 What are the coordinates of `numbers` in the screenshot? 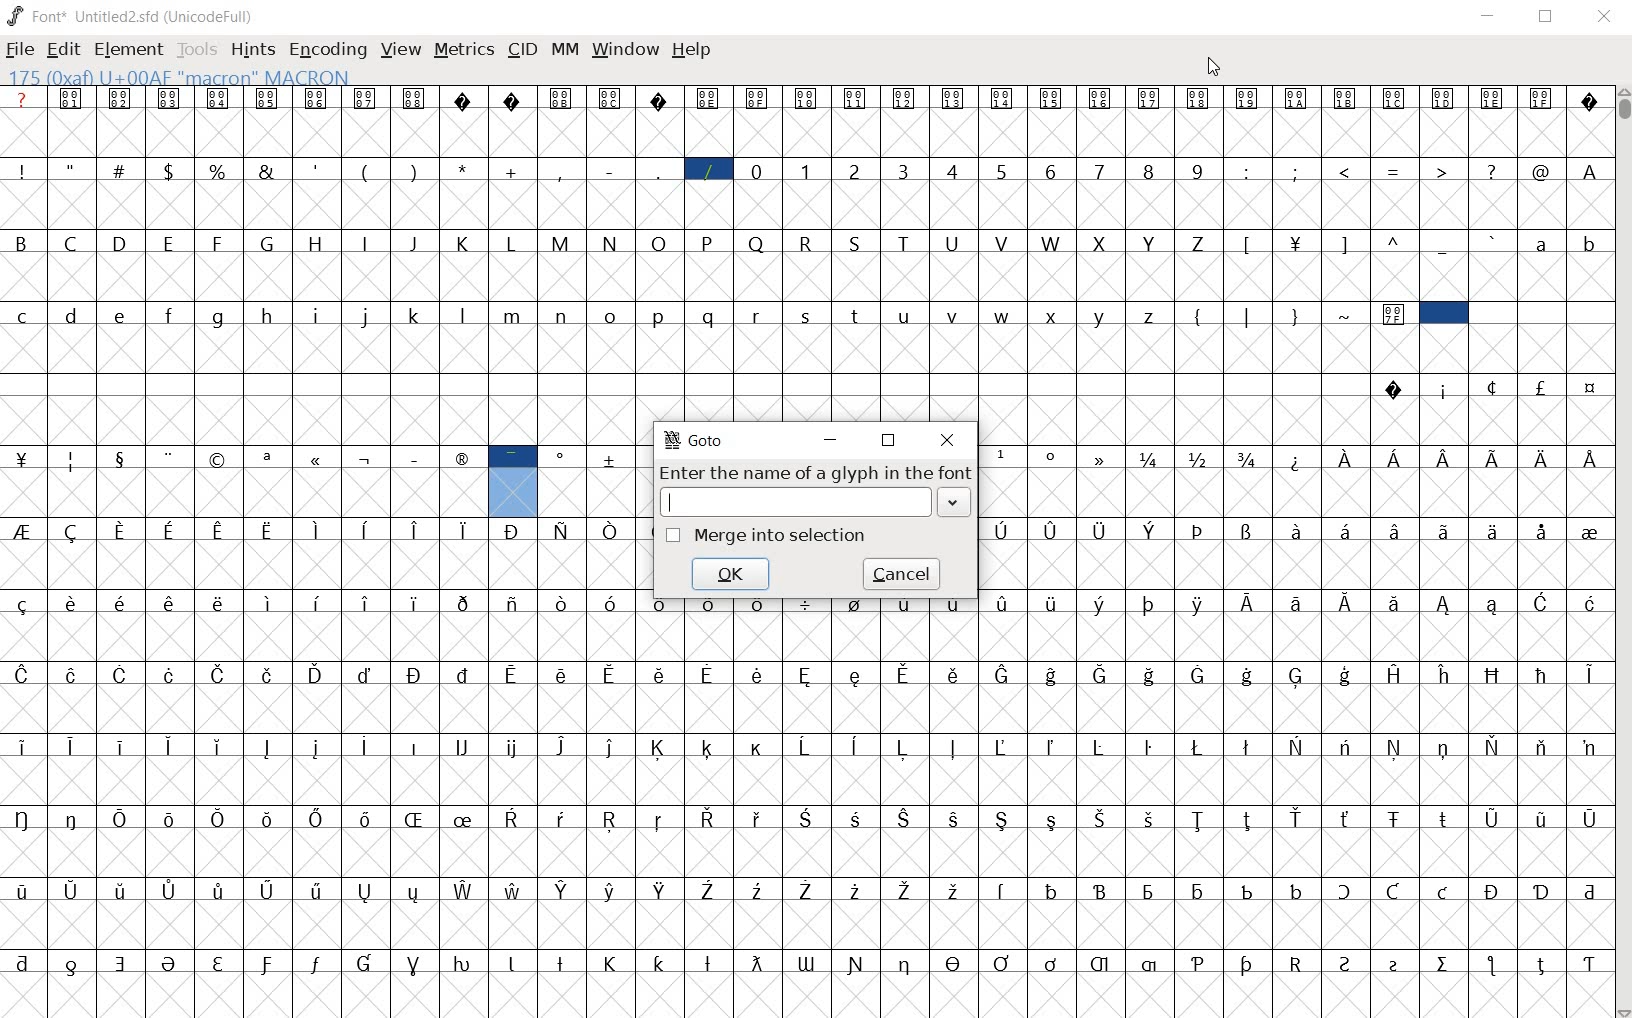 It's located at (977, 194).